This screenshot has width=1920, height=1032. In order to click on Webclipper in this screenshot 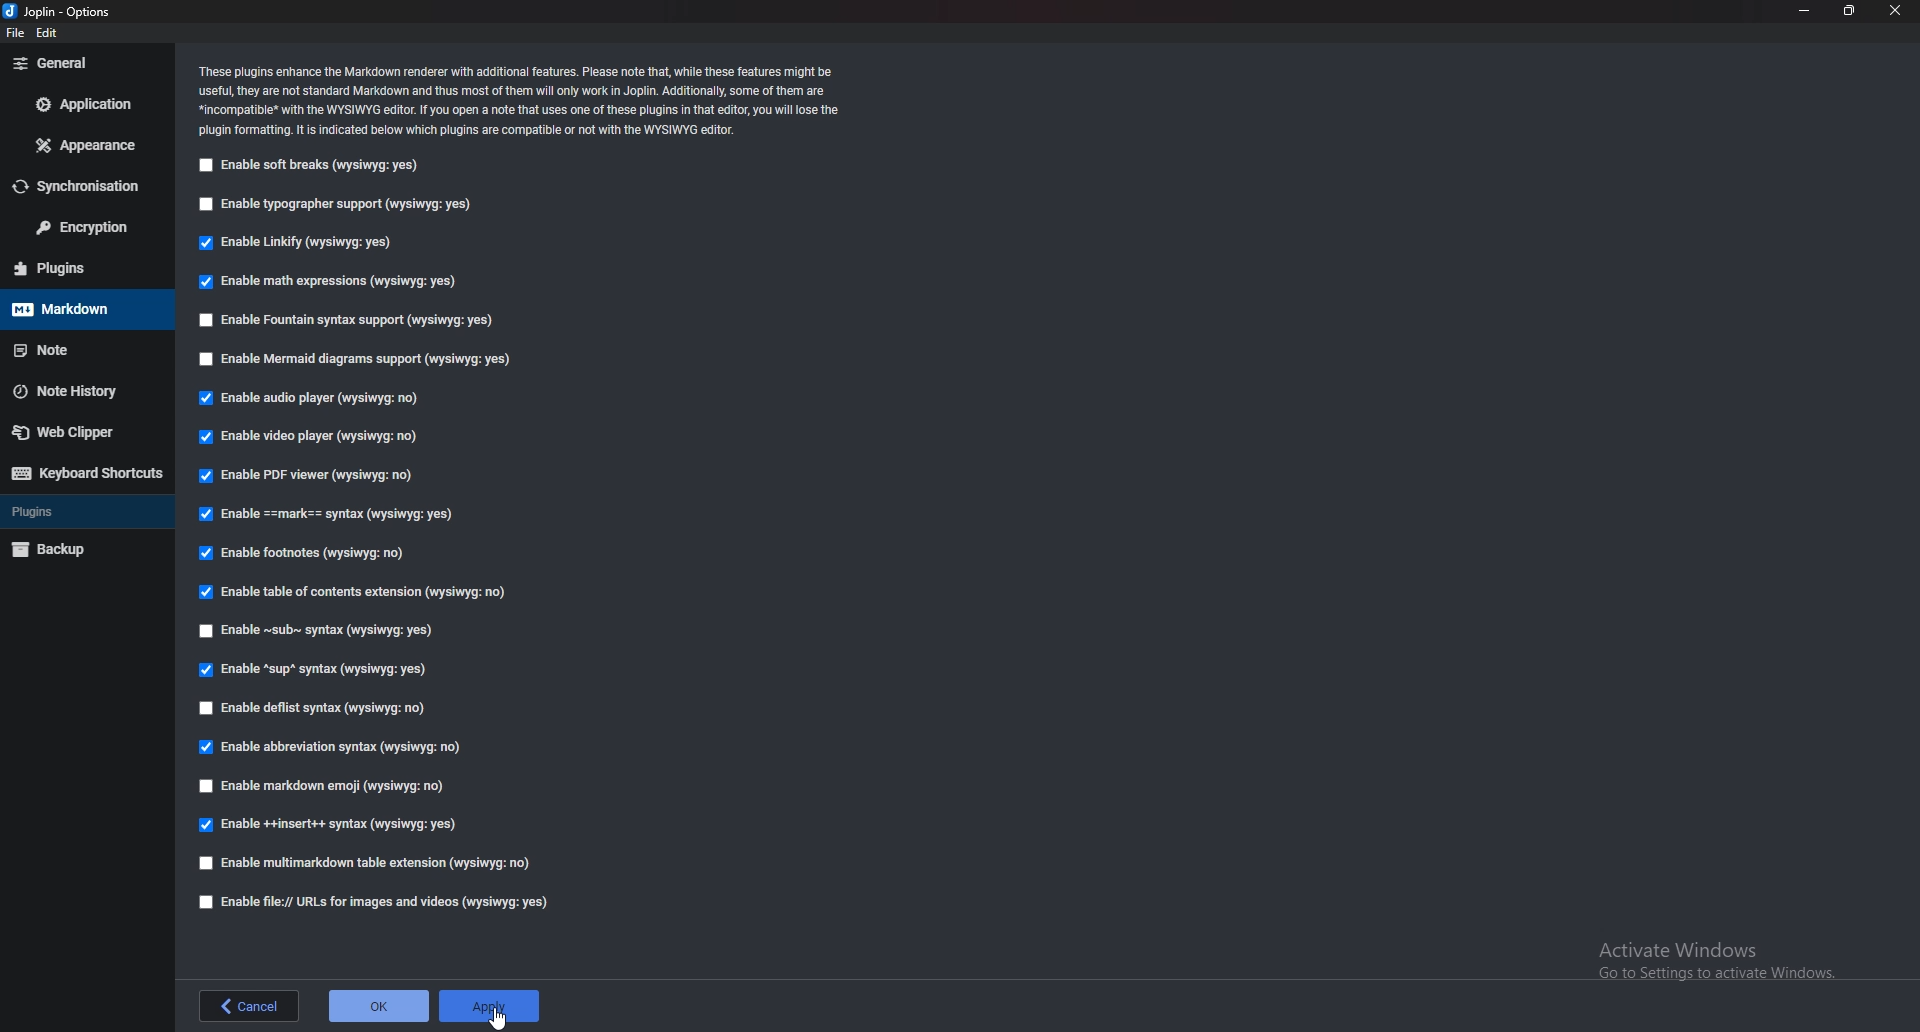, I will do `click(83, 432)`.